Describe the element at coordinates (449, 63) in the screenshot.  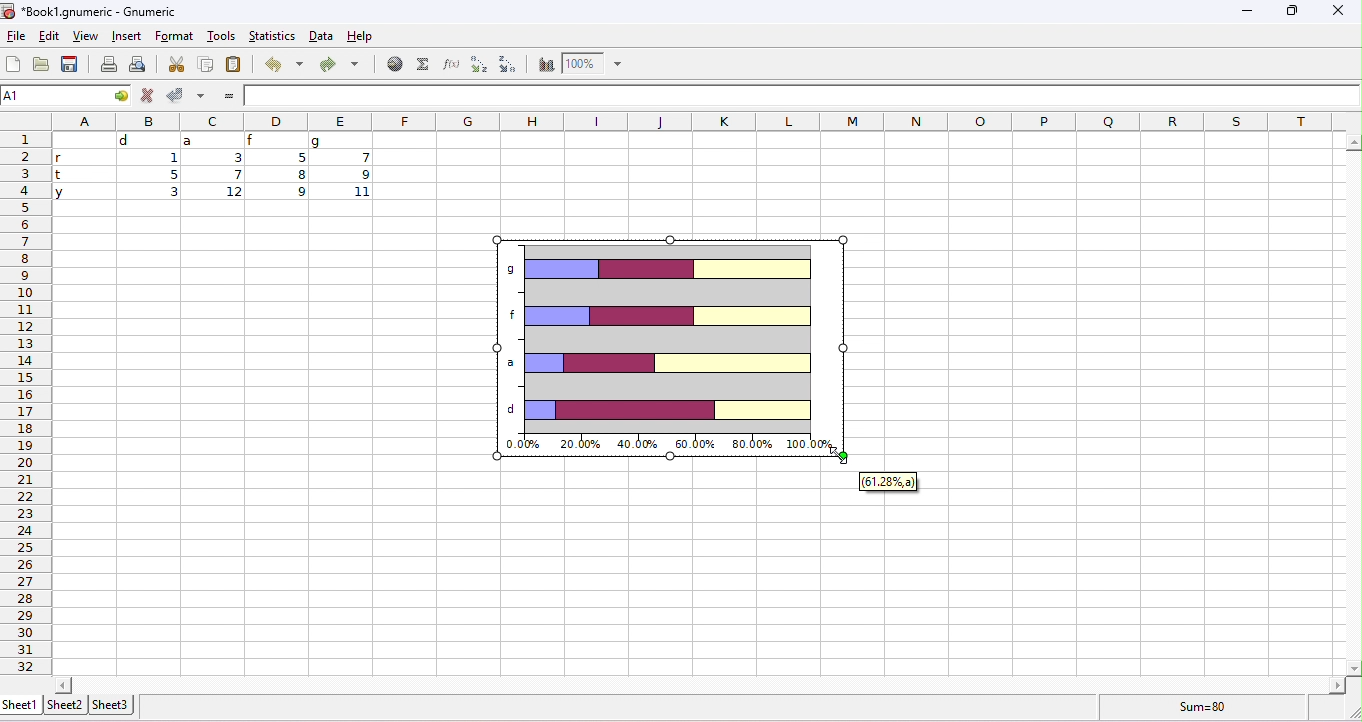
I see `function wizard` at that location.